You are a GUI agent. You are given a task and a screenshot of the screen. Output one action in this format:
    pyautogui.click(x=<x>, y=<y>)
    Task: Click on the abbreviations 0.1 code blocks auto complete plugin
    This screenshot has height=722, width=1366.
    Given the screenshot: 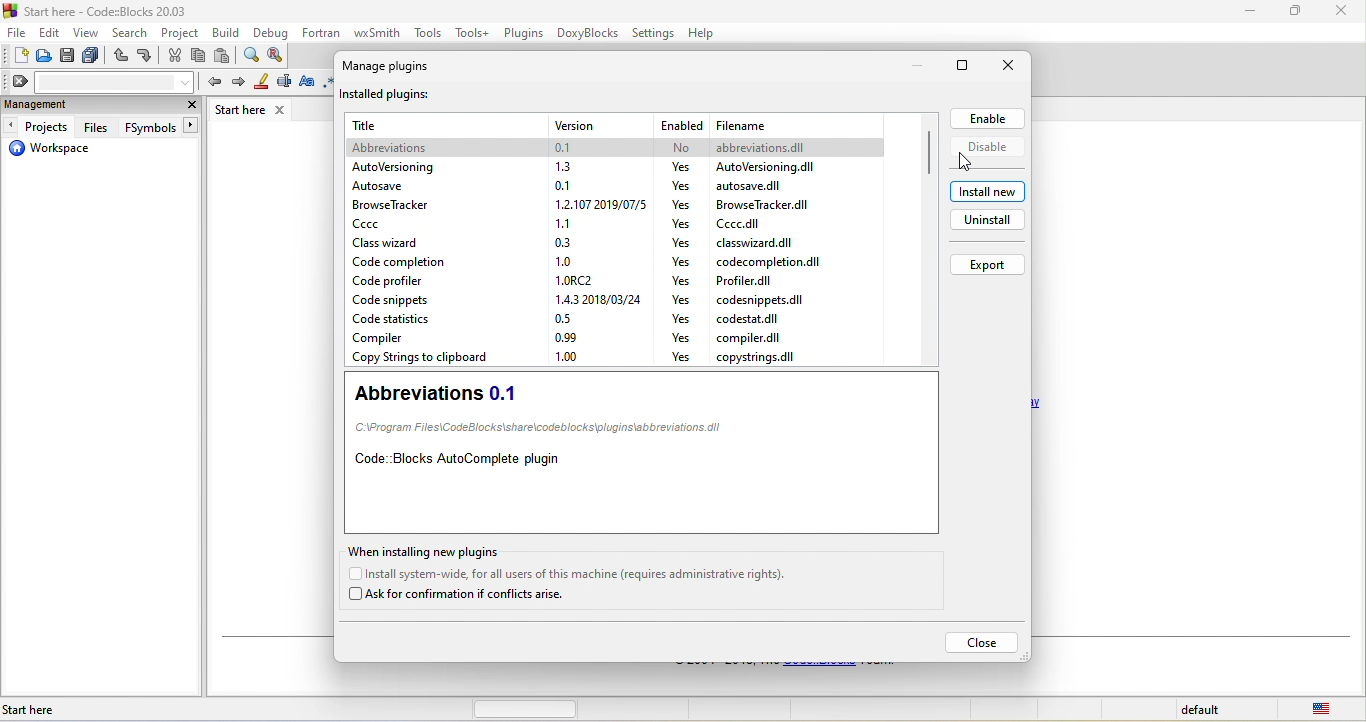 What is the action you would take?
    pyautogui.click(x=641, y=454)
    